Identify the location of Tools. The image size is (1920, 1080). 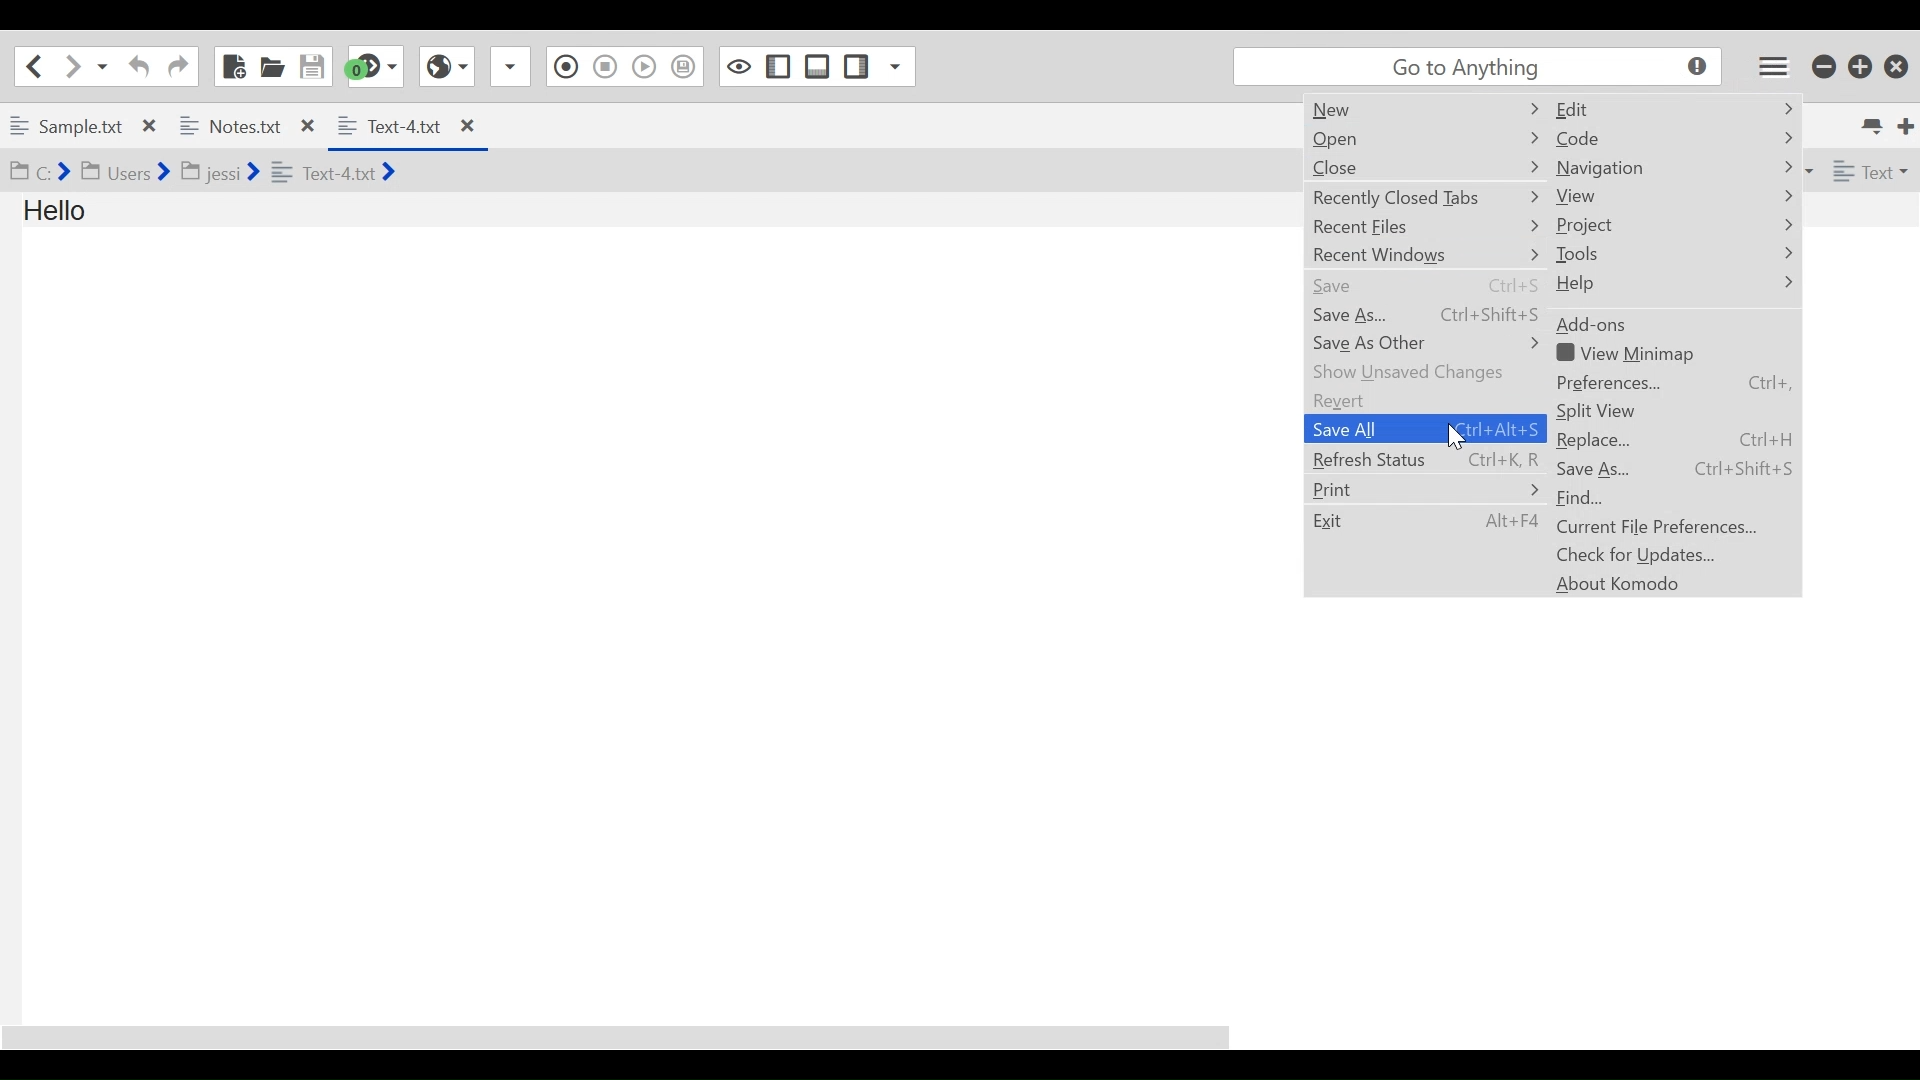
(1676, 251).